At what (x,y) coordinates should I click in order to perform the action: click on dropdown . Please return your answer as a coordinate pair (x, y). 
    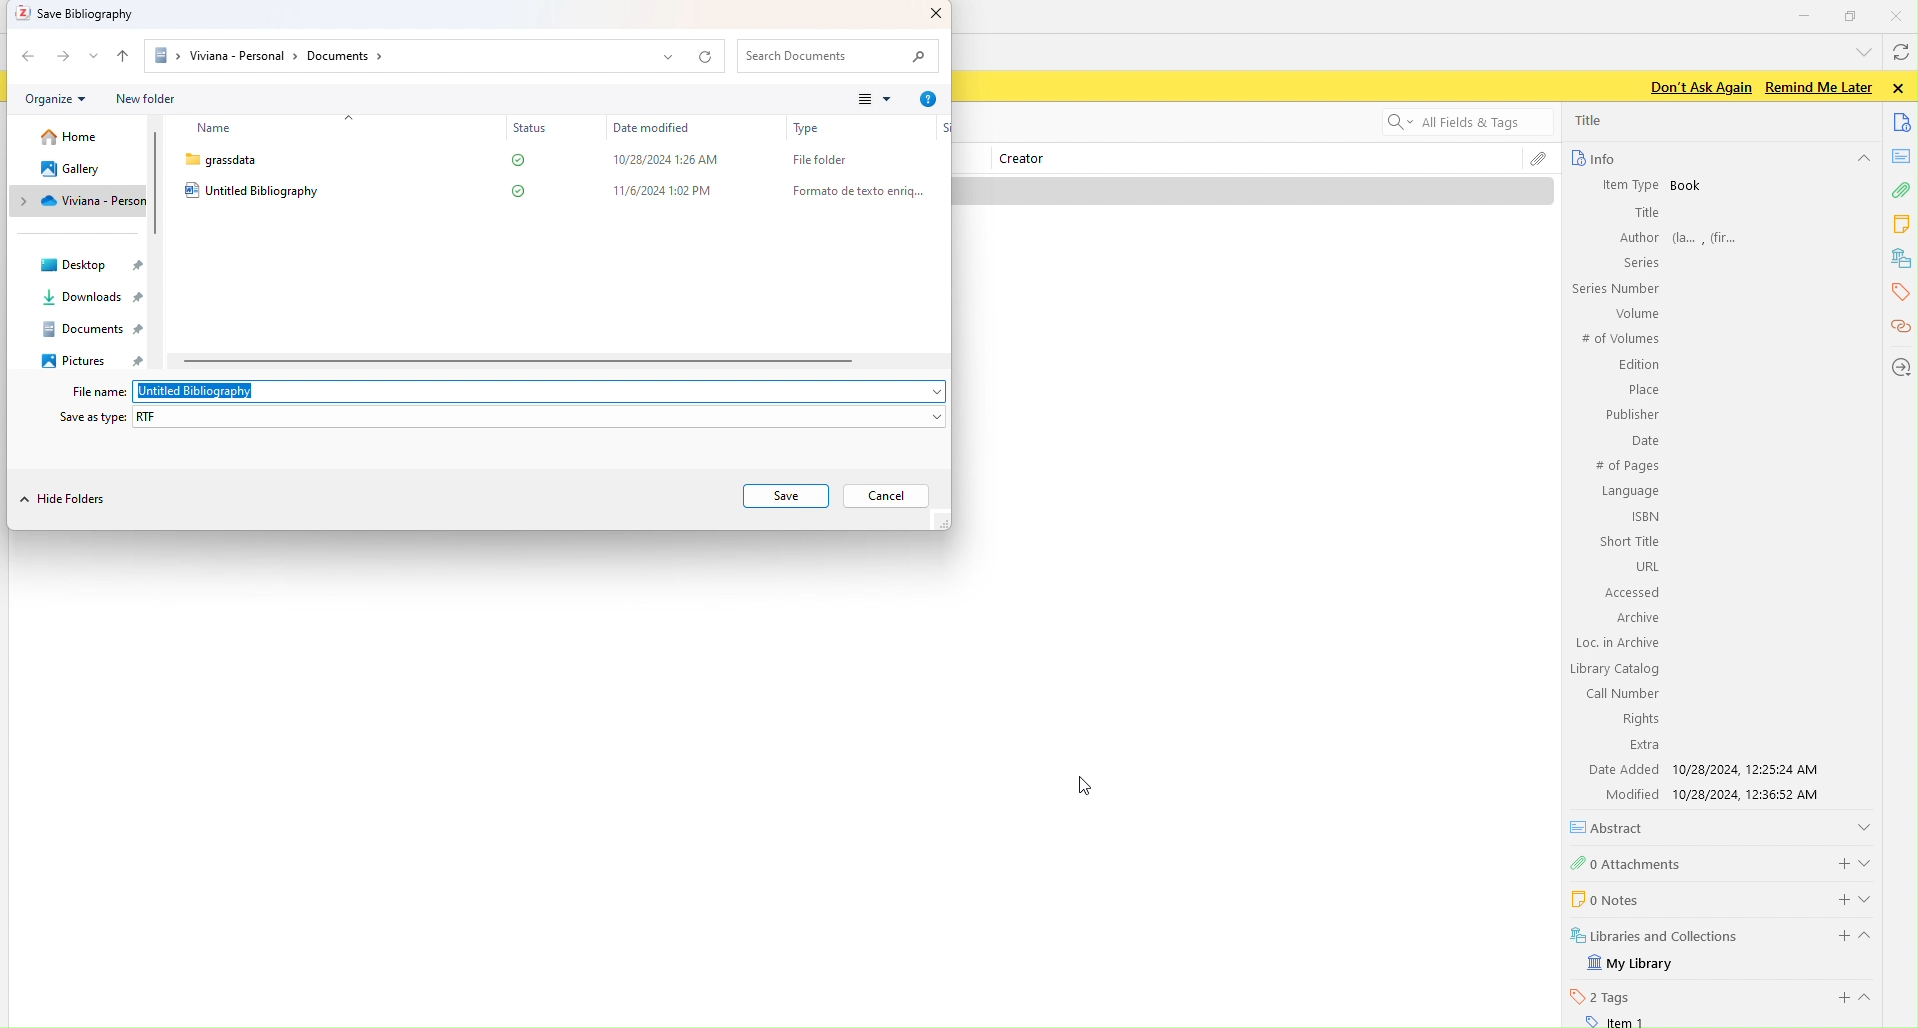
    Looking at the image, I should click on (932, 418).